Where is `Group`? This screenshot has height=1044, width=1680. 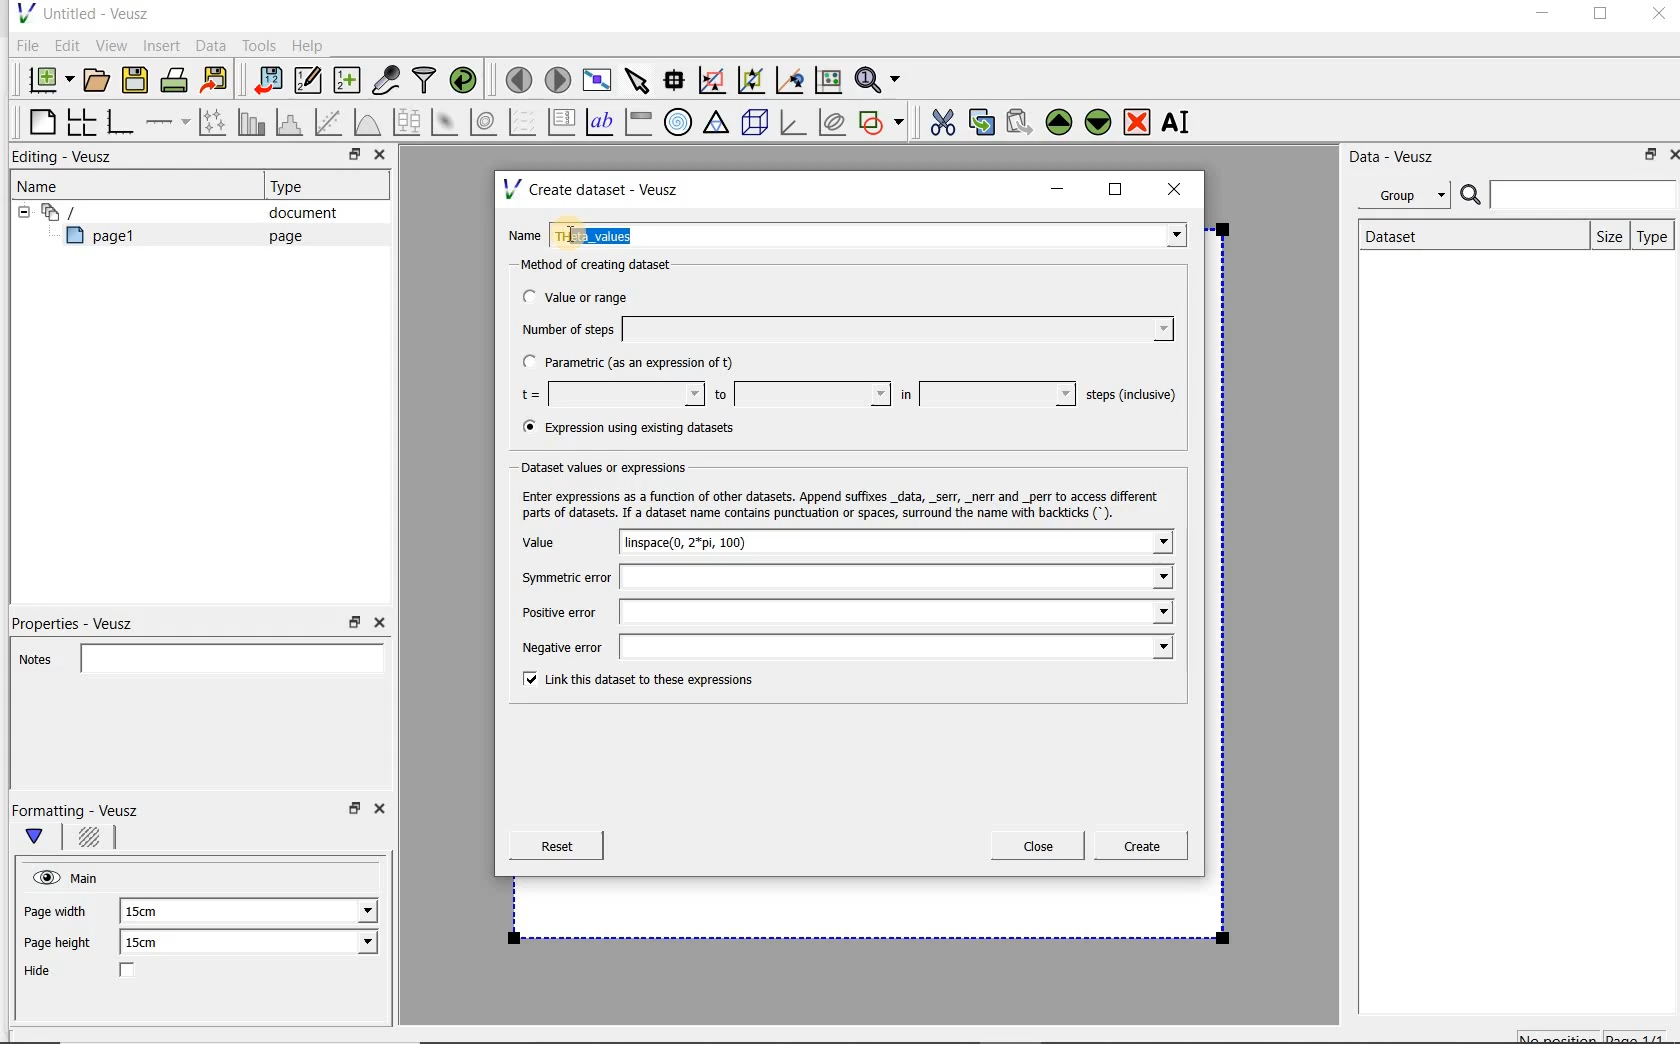
Group is located at coordinates (1410, 198).